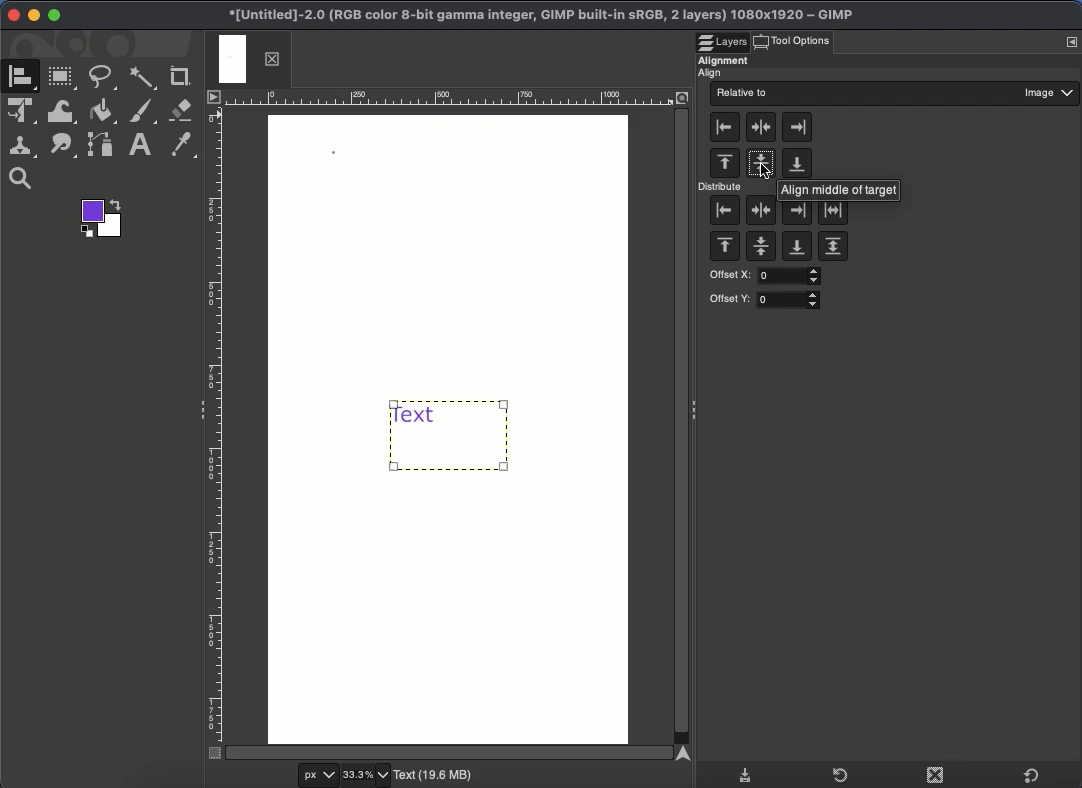 This screenshot has height=788, width=1082. I want to click on Click tool options, so click(805, 41).